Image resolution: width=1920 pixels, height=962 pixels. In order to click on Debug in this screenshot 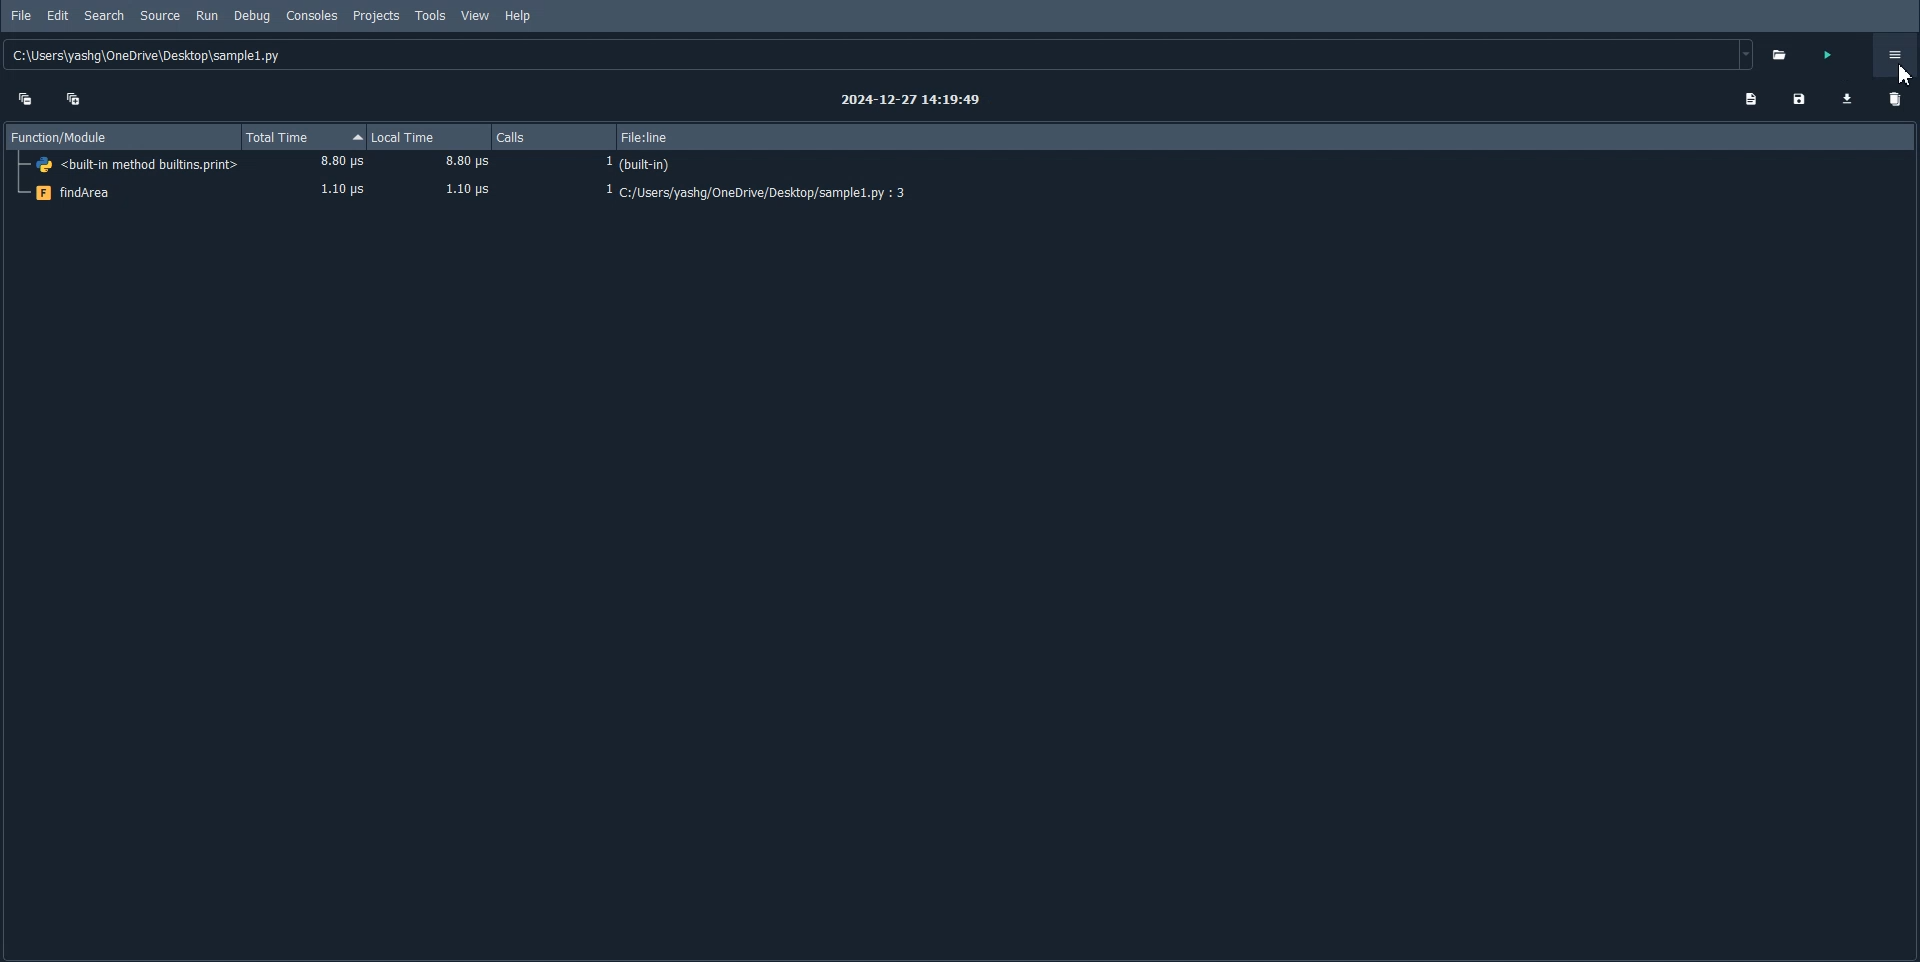, I will do `click(250, 16)`.